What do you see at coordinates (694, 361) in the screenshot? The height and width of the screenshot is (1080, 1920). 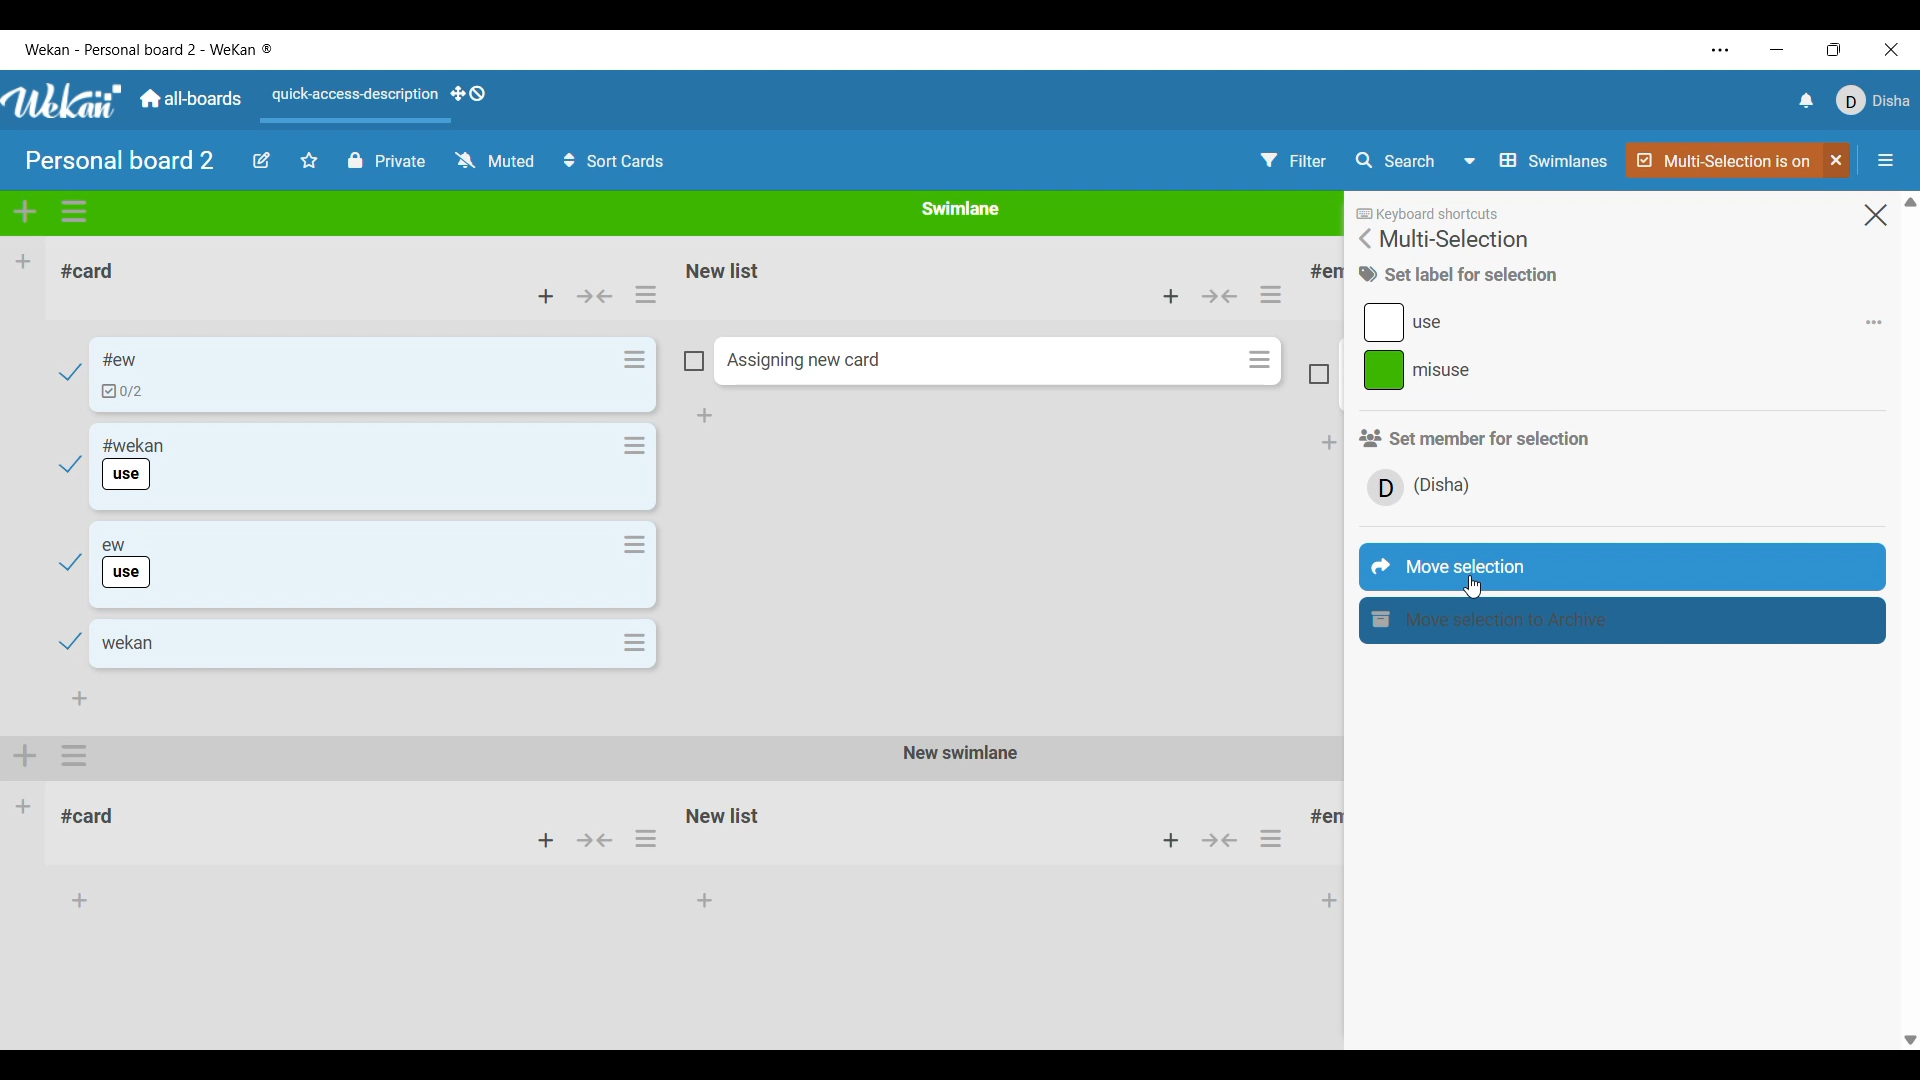 I see `Indicates card is not included in current selection` at bounding box center [694, 361].